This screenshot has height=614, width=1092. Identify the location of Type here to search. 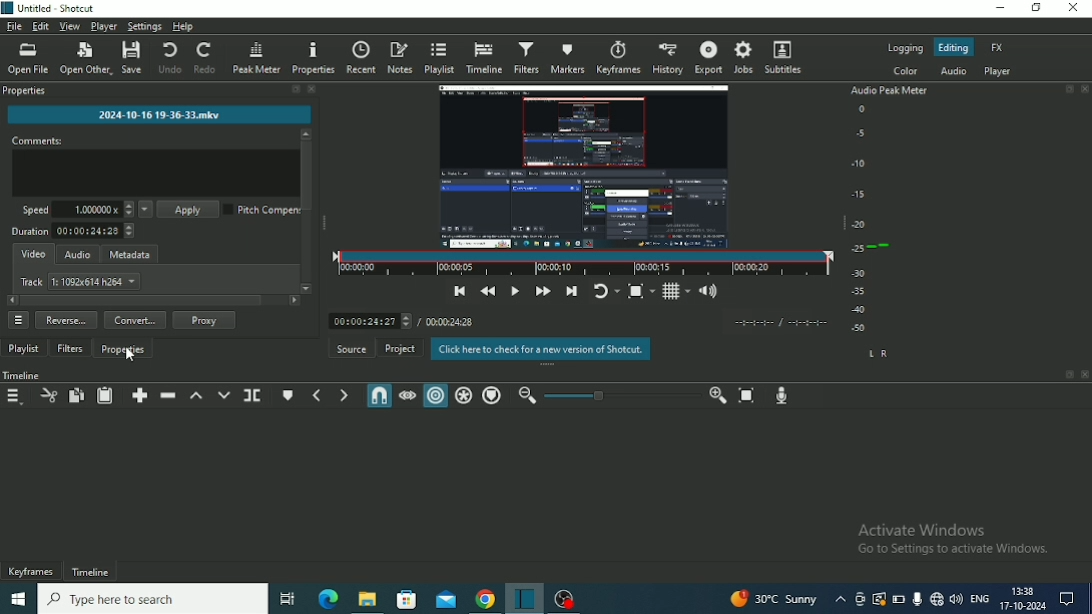
(152, 598).